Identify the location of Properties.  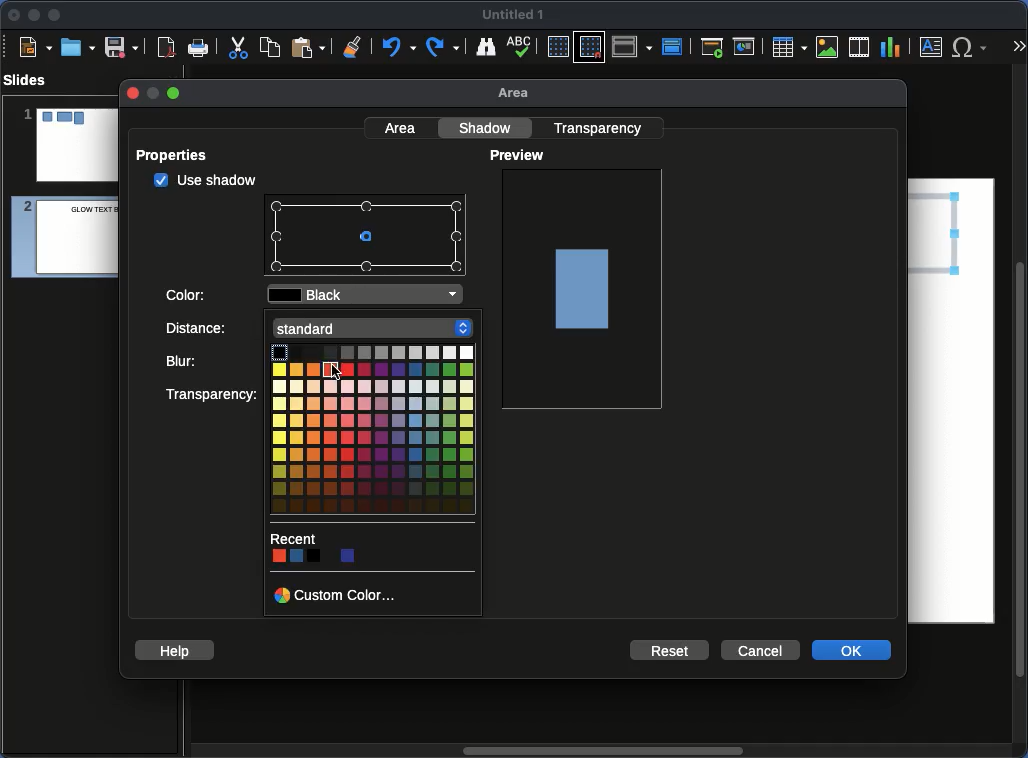
(178, 155).